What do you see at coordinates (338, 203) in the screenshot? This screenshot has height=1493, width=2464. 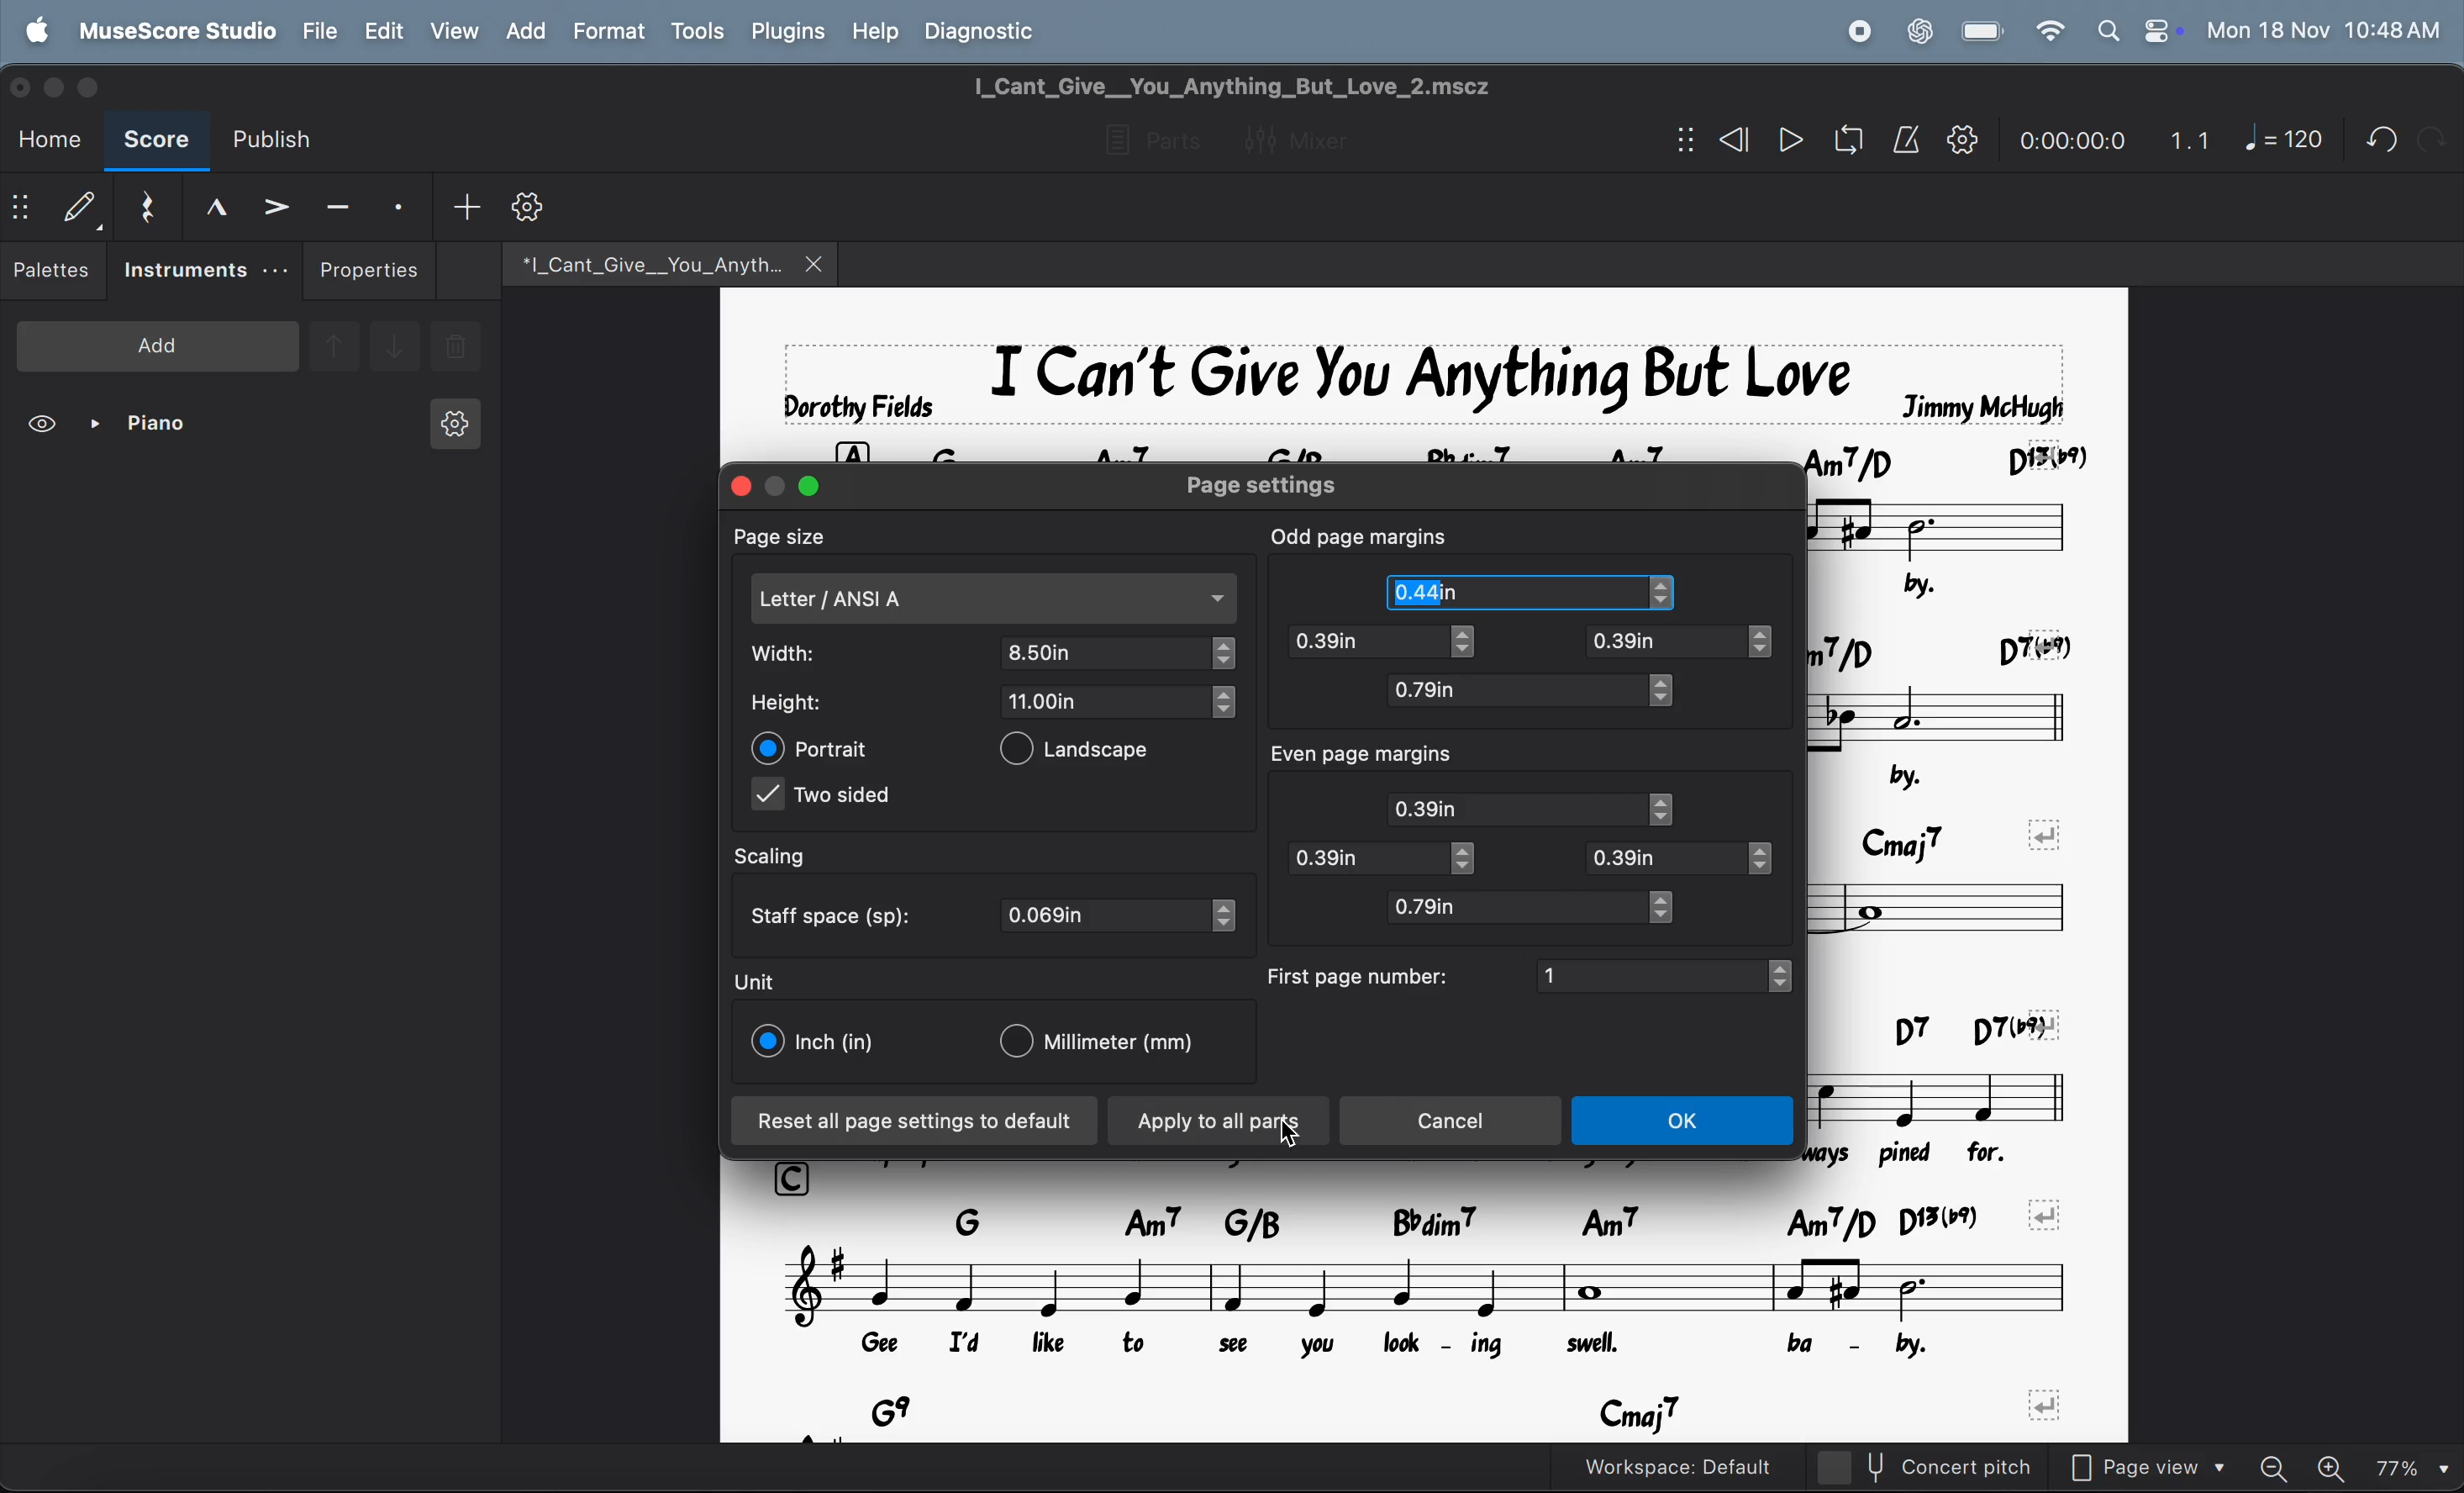 I see `tenuto` at bounding box center [338, 203].